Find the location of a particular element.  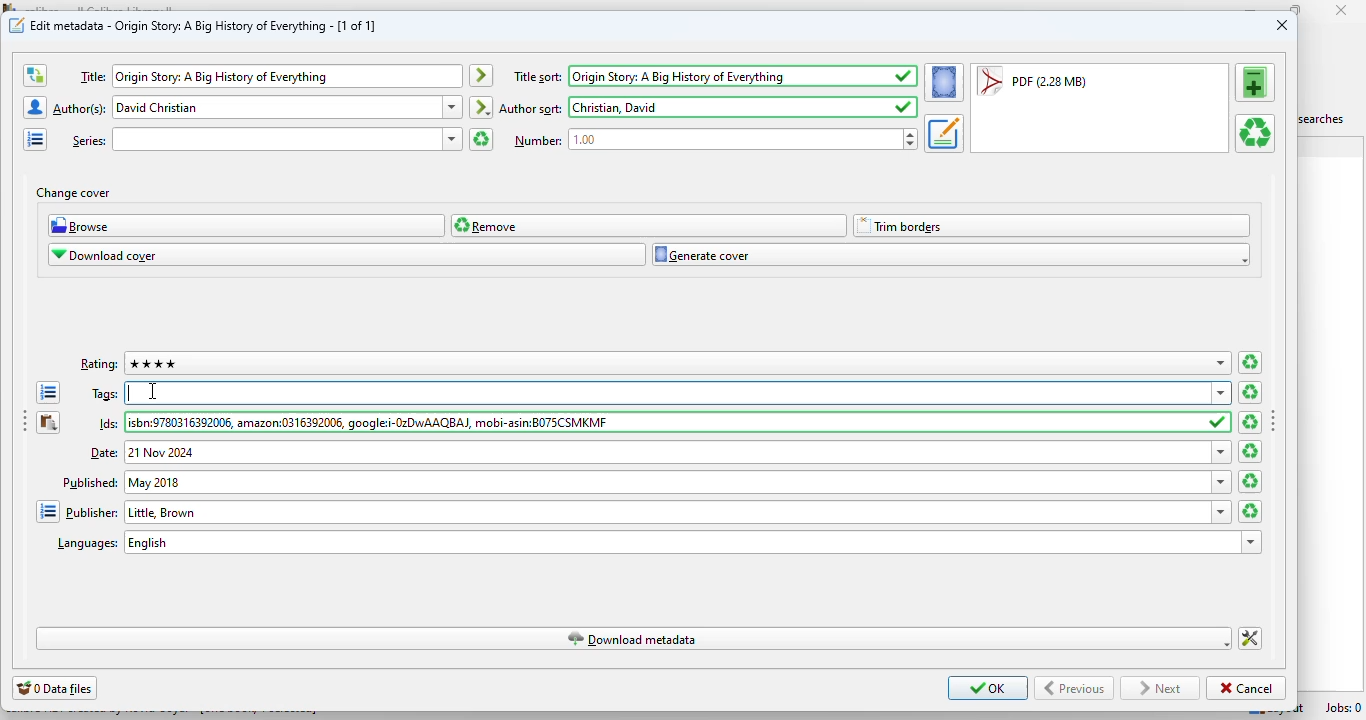

Previous is located at coordinates (1075, 688).